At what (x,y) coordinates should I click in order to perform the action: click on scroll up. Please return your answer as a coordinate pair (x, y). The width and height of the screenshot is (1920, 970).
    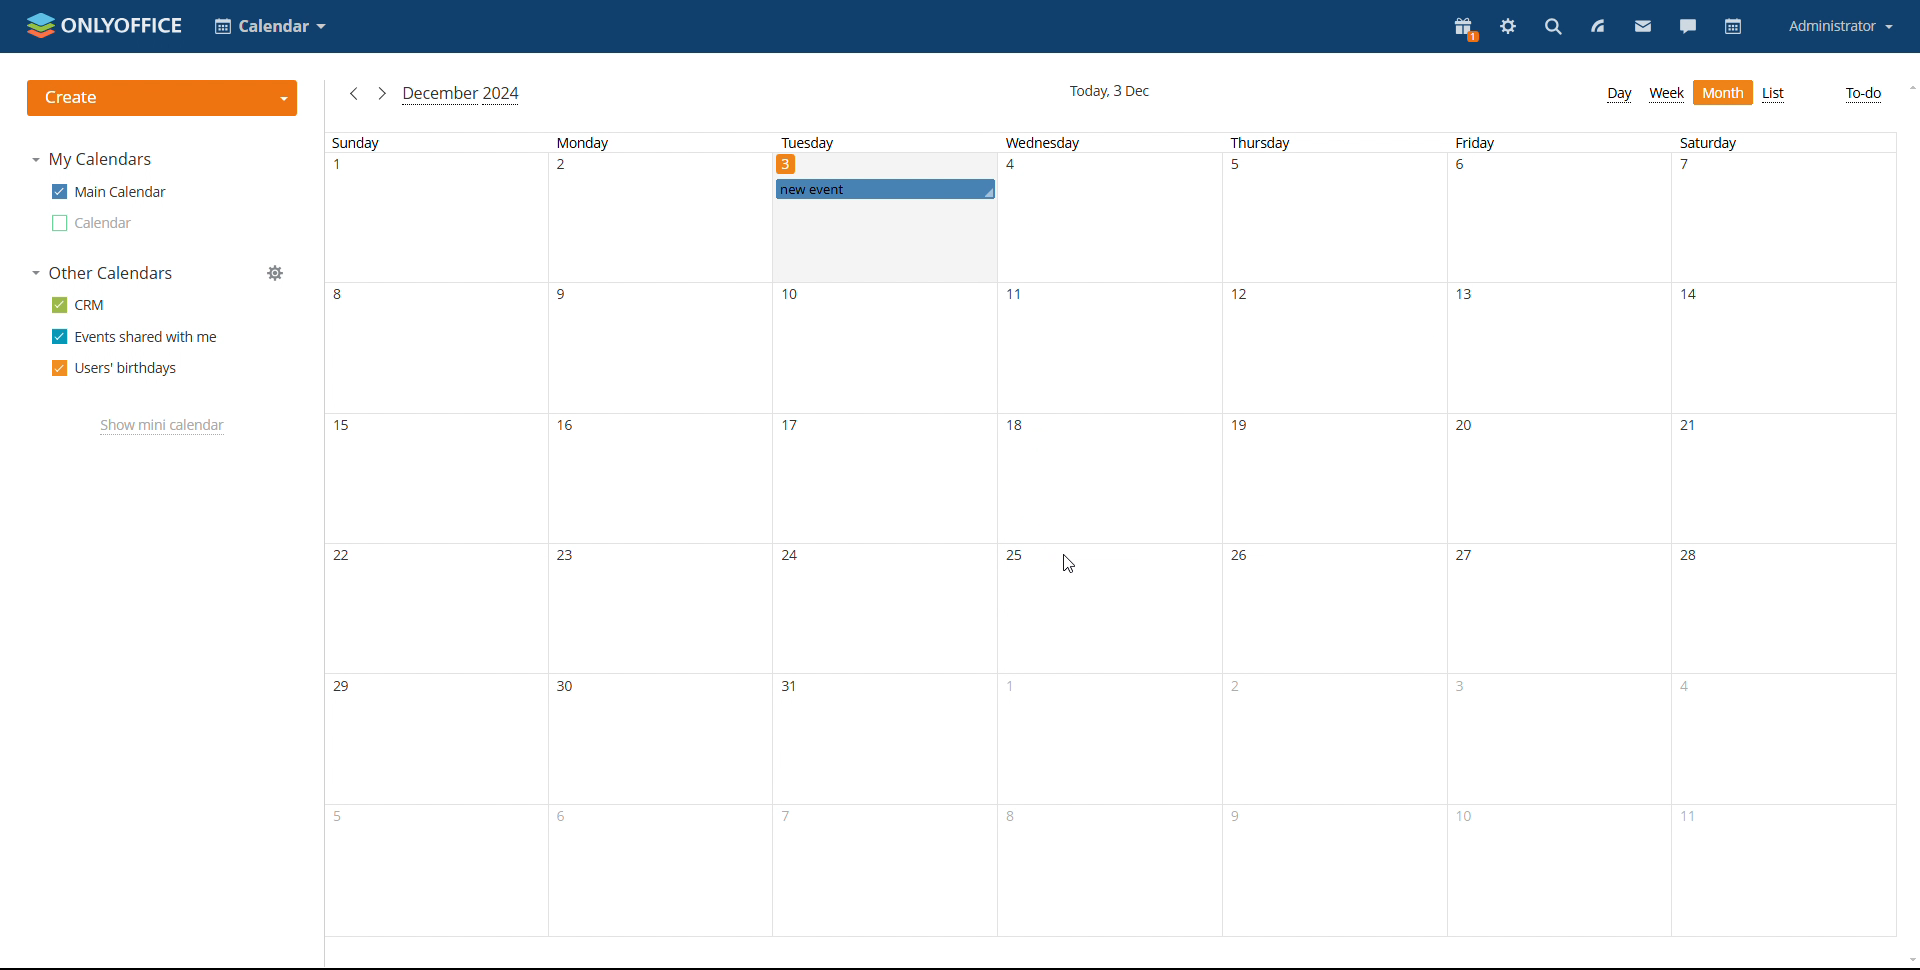
    Looking at the image, I should click on (1908, 87).